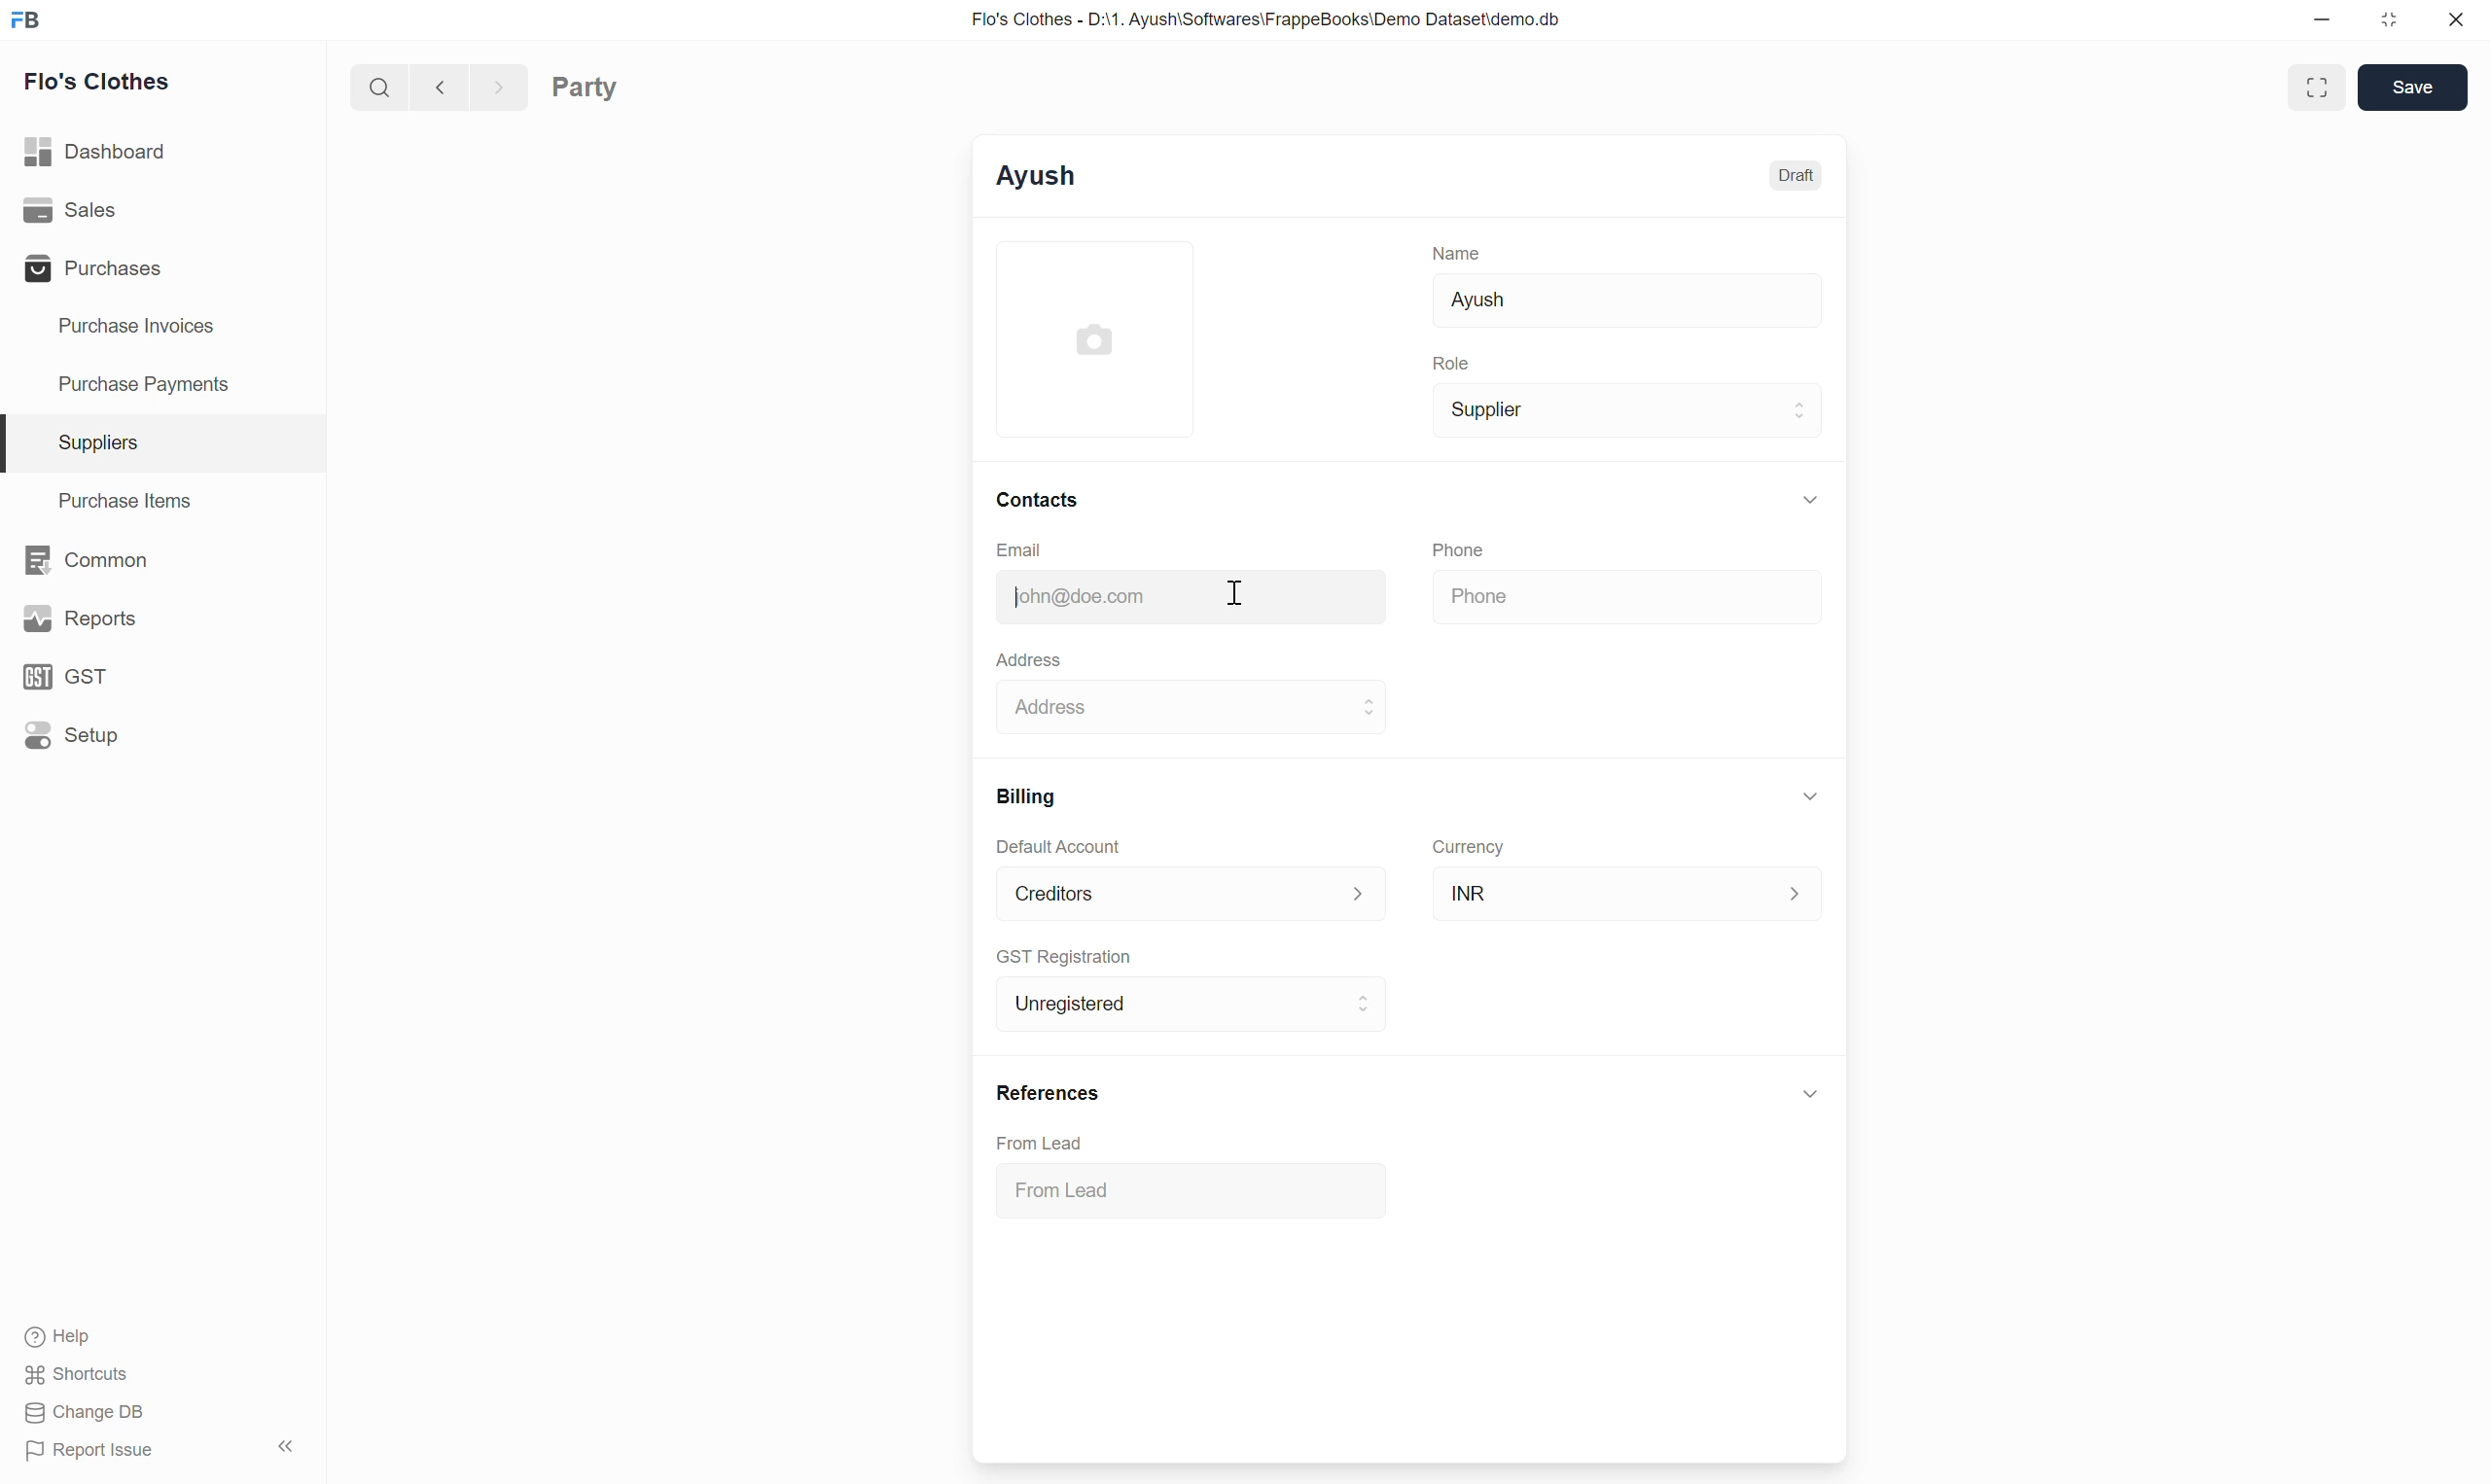  Describe the element at coordinates (161, 560) in the screenshot. I see `Common` at that location.